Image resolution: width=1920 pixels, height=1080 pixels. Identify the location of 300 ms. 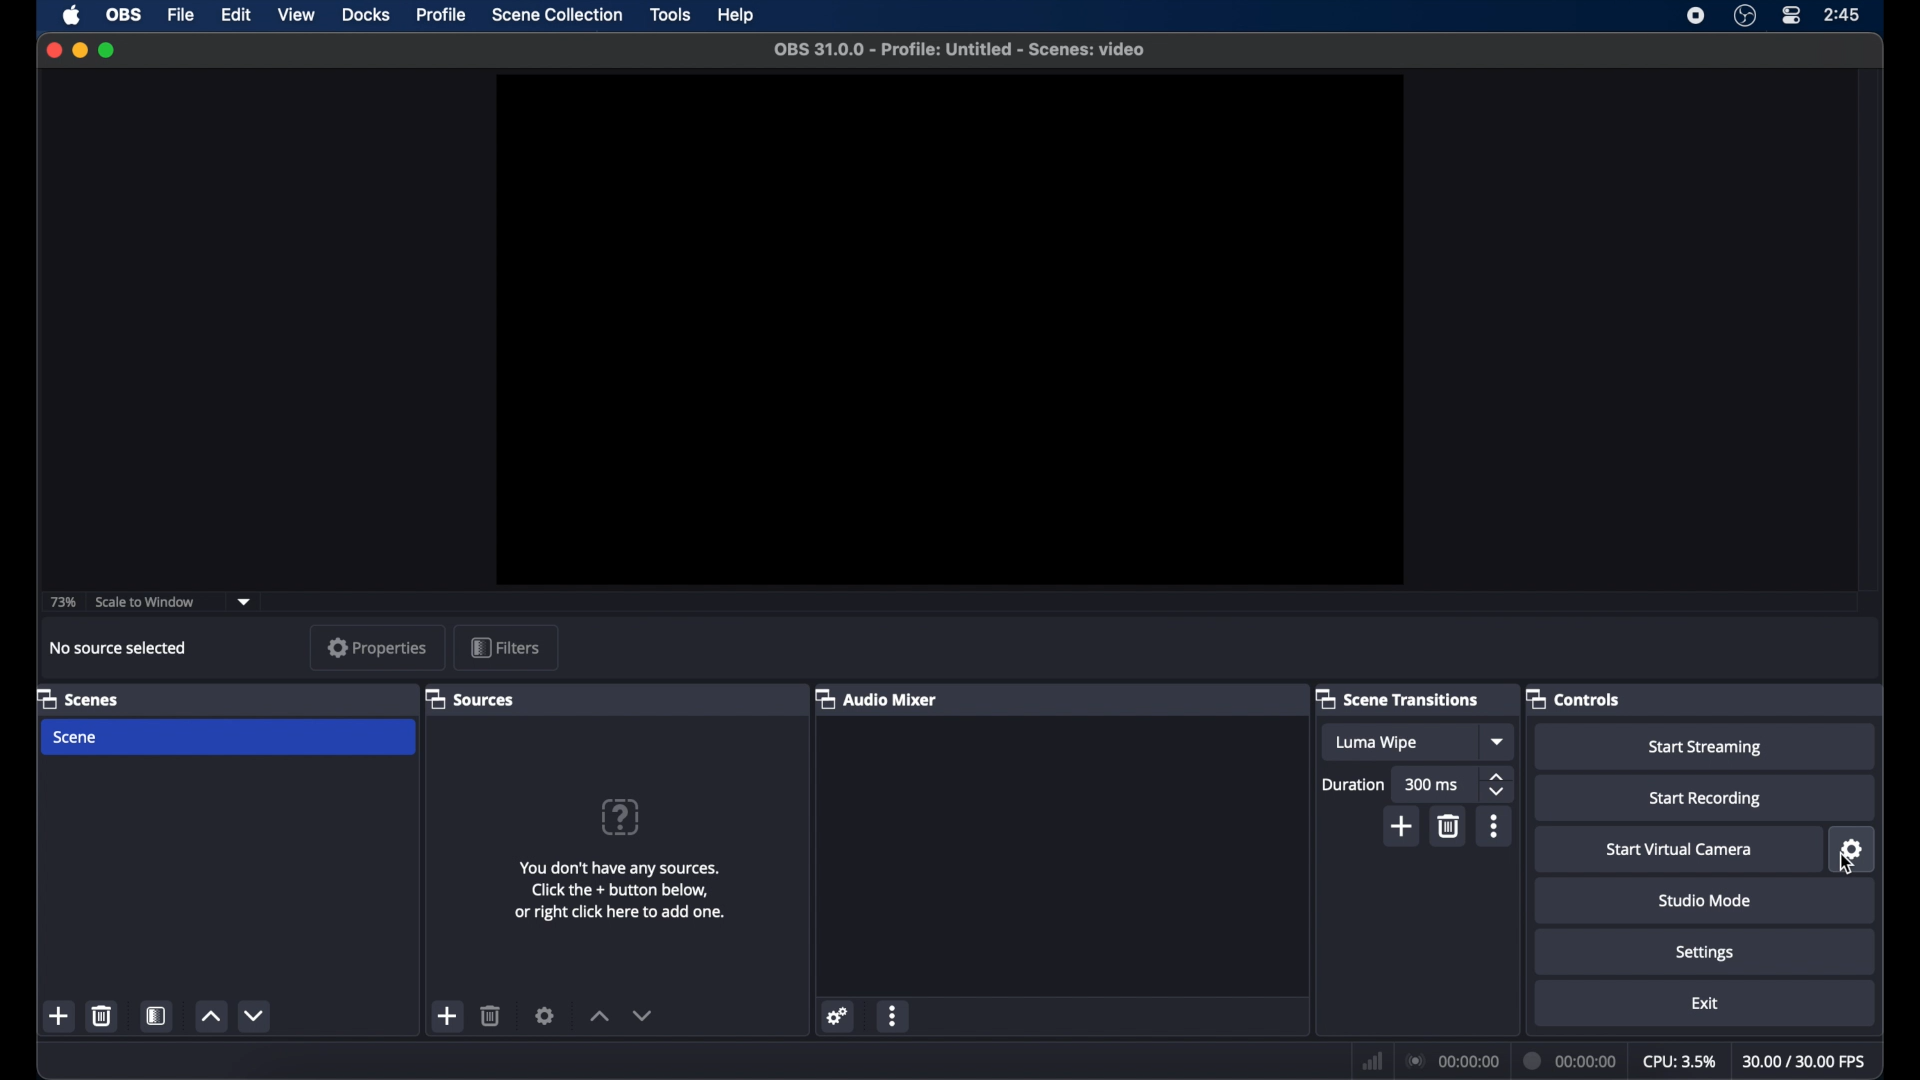
(1435, 785).